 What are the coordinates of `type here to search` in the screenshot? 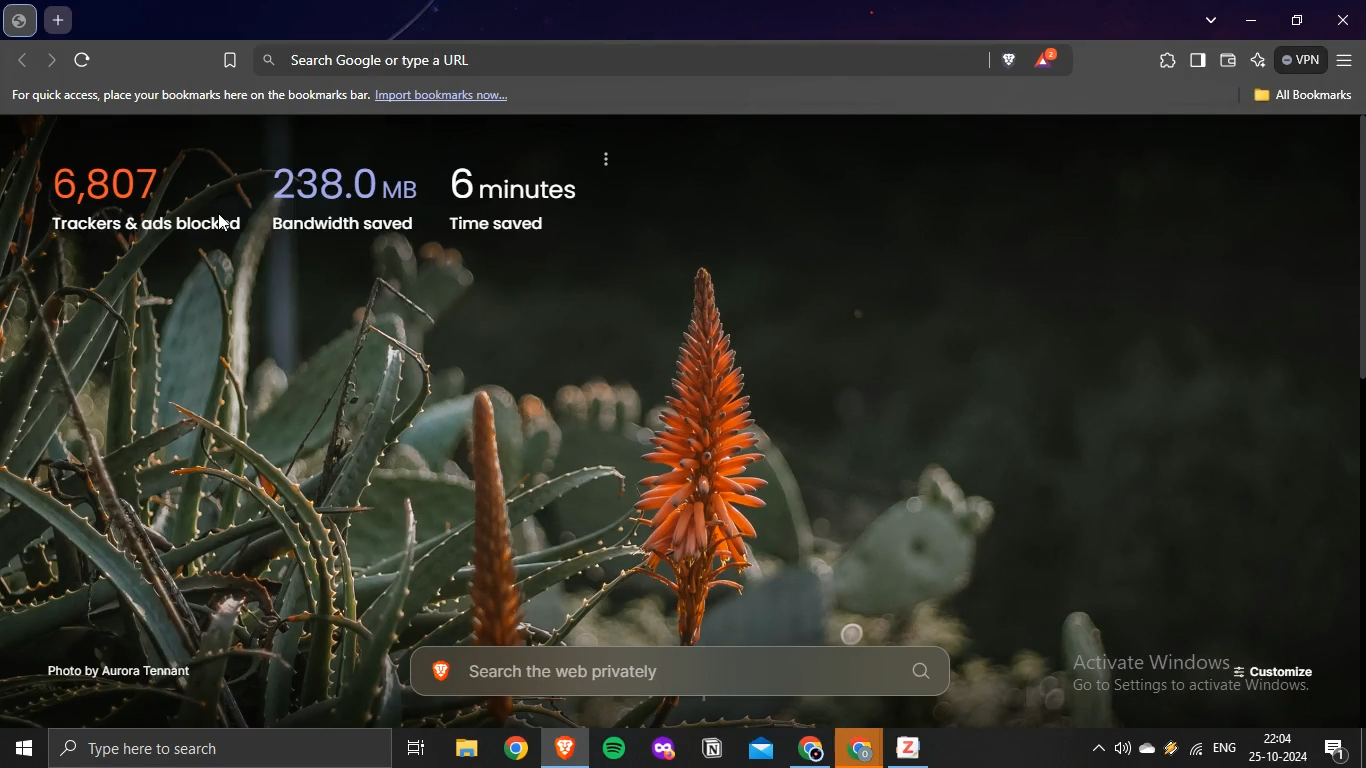 It's located at (196, 749).